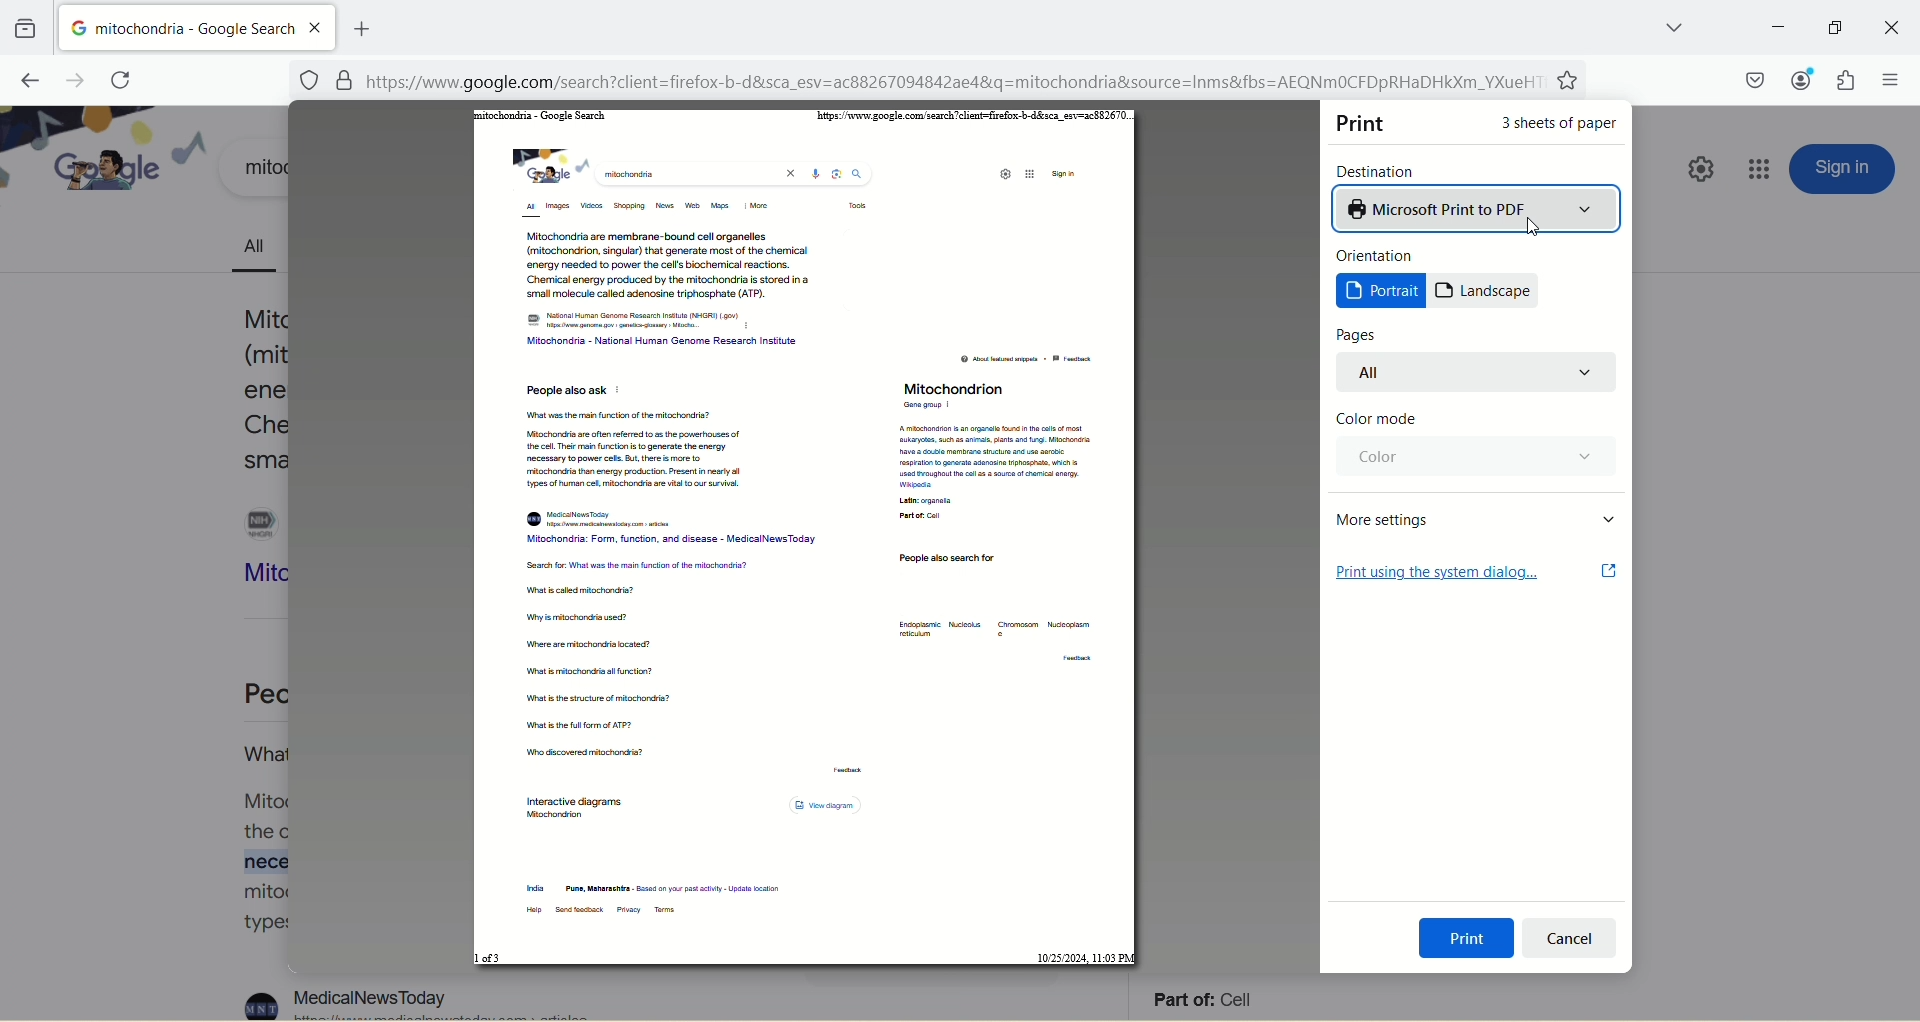  What do you see at coordinates (1569, 940) in the screenshot?
I see `cancel` at bounding box center [1569, 940].